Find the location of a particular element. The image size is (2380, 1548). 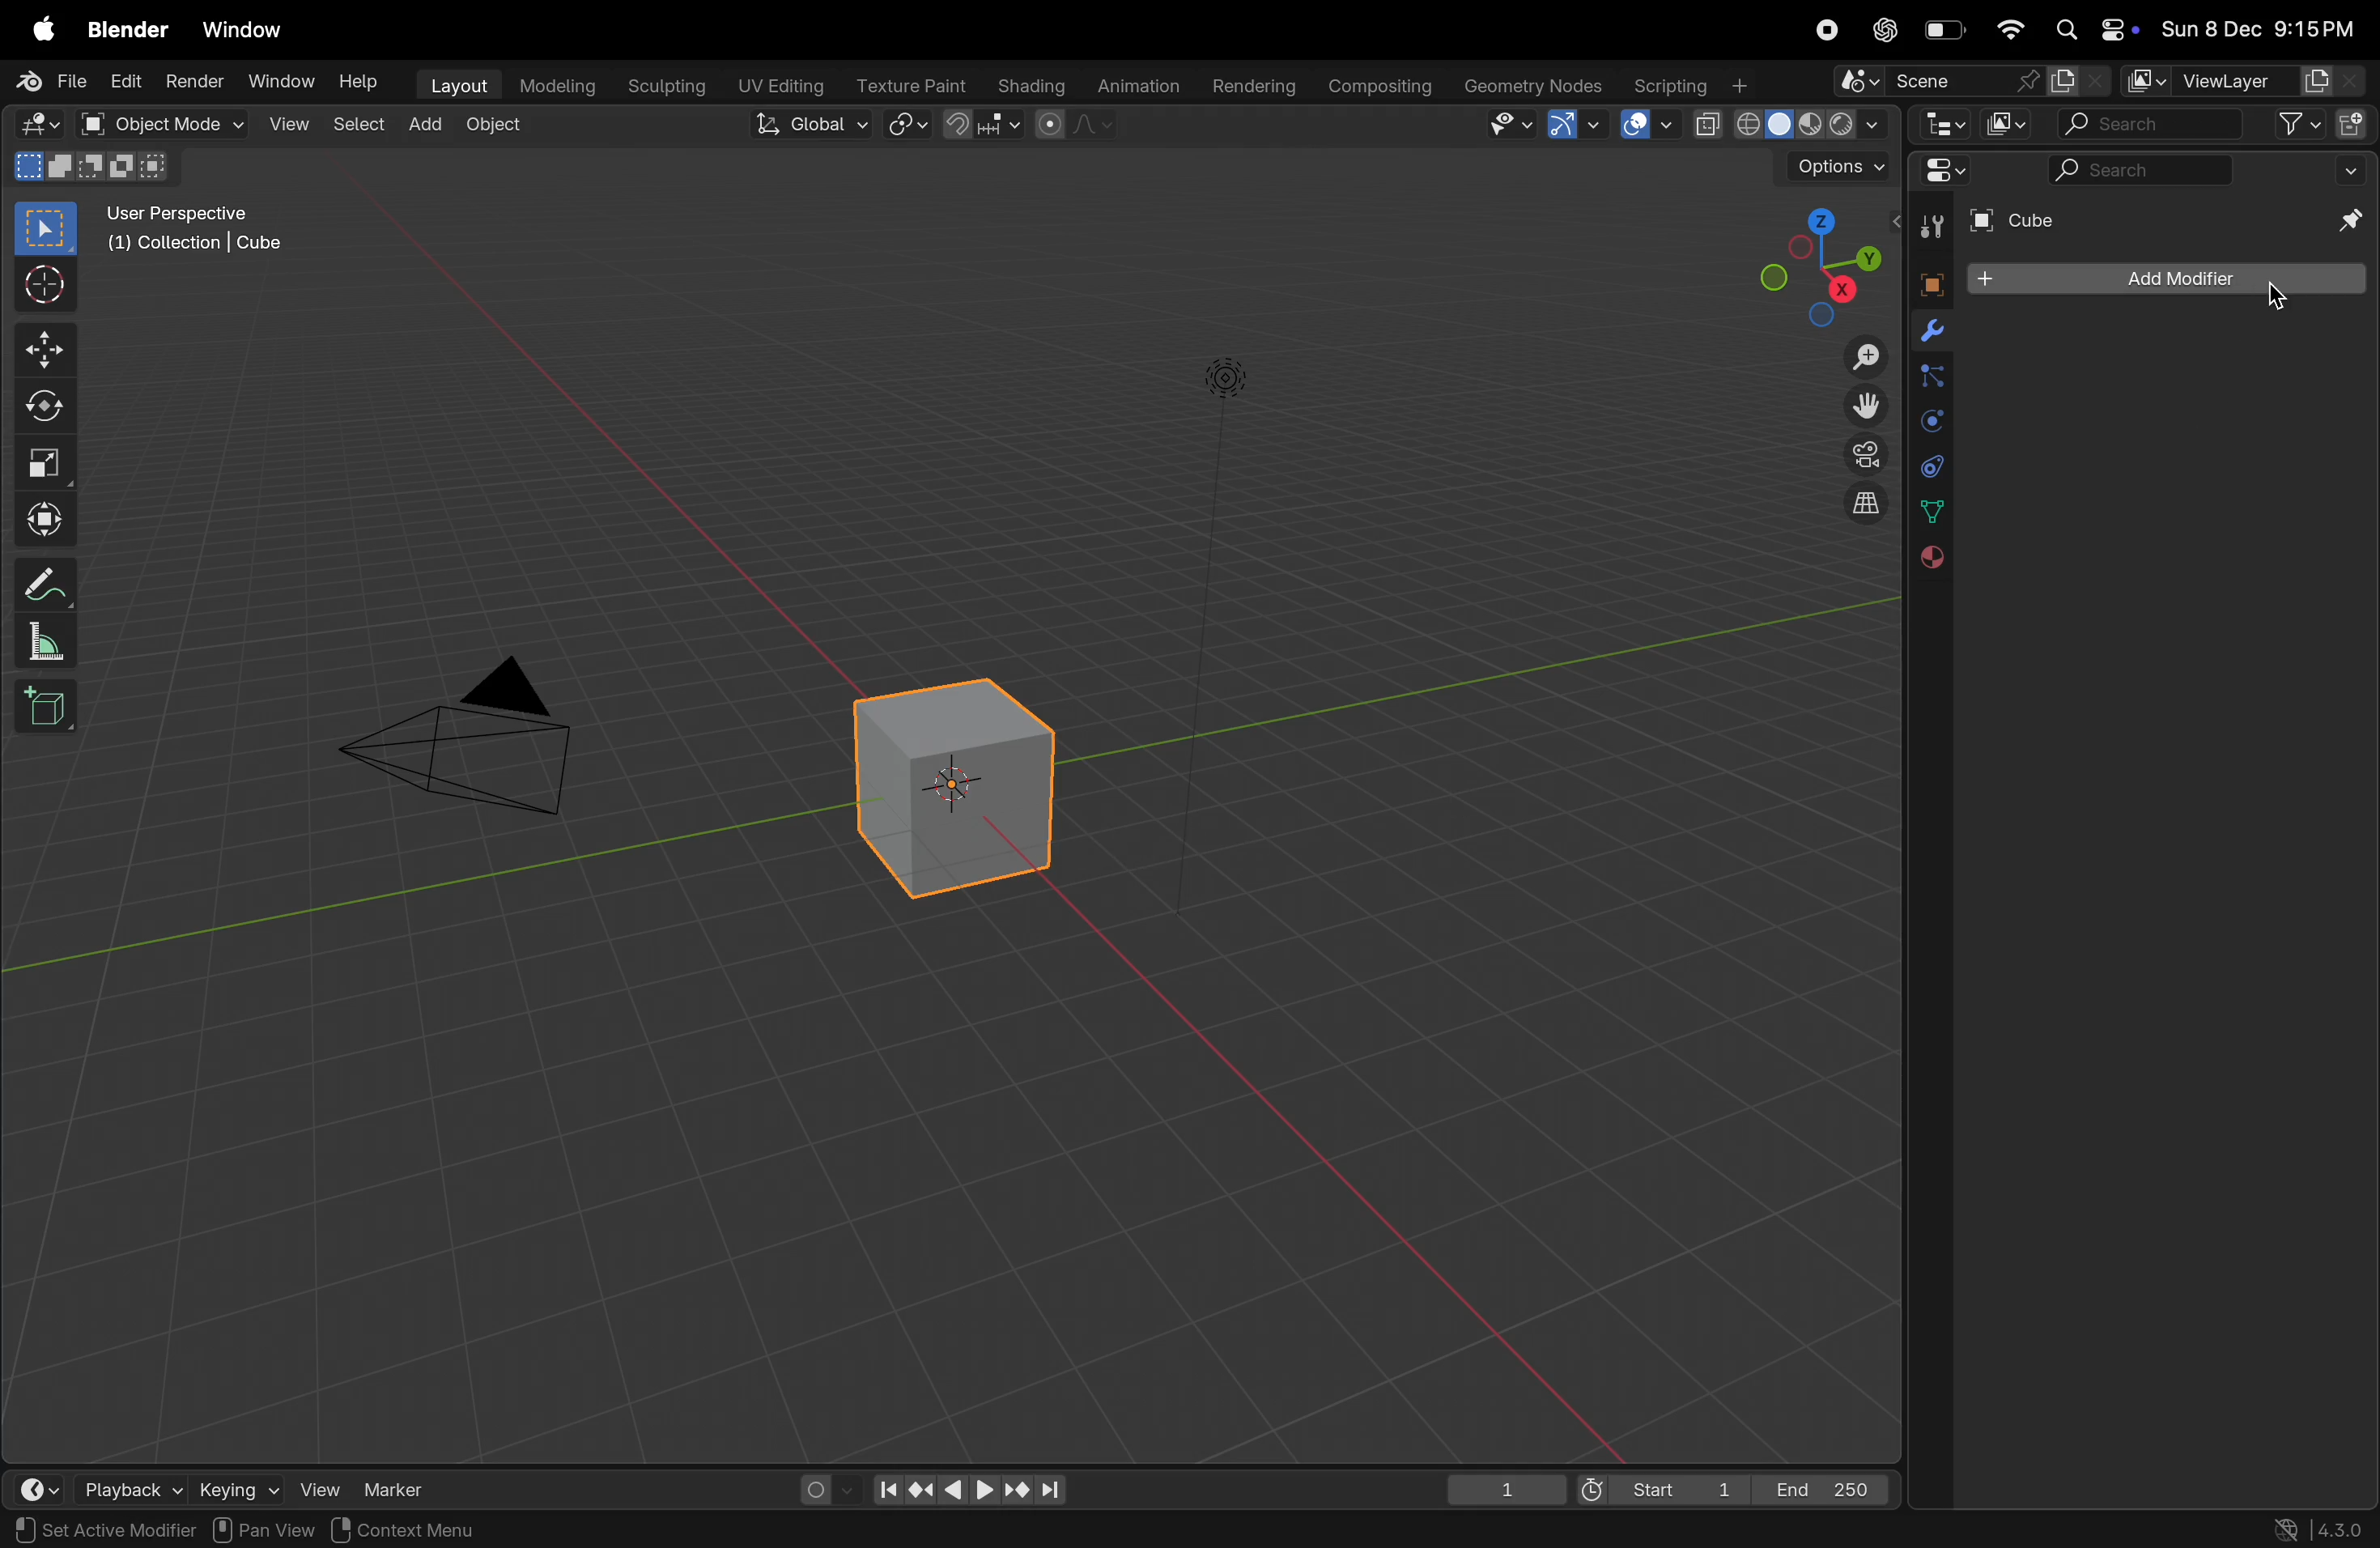

show overlays is located at coordinates (1647, 124).